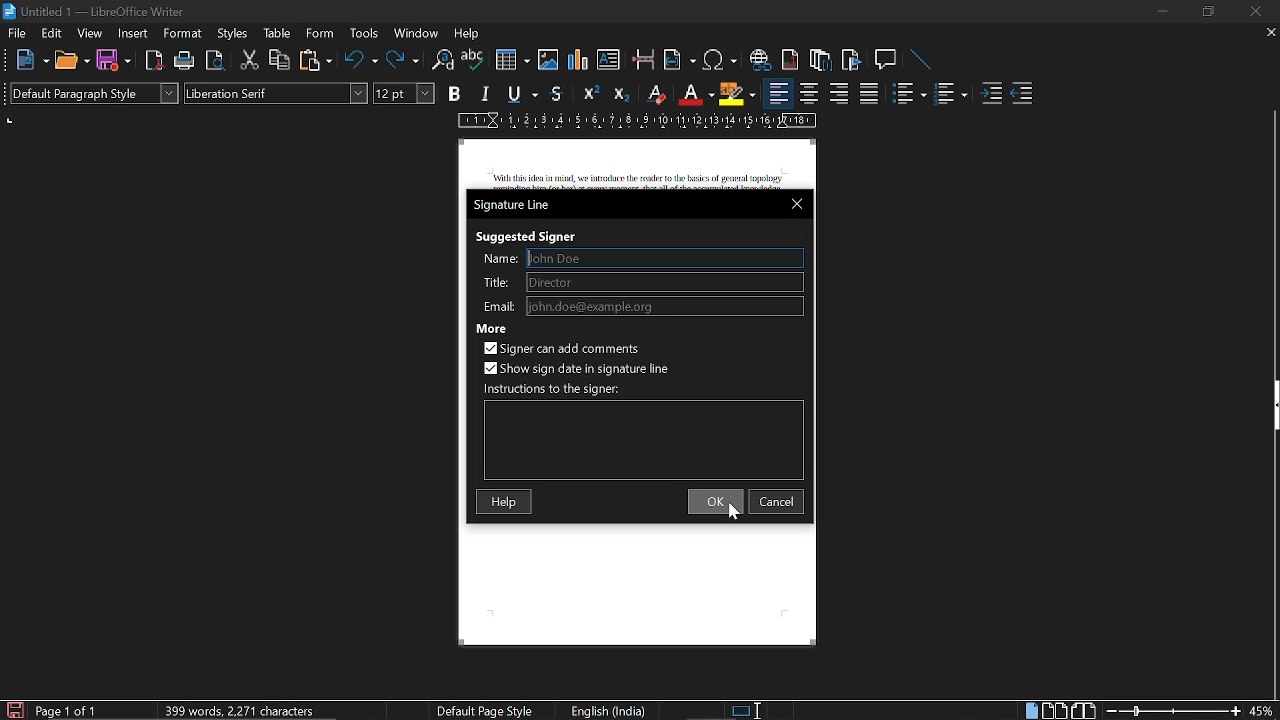  What do you see at coordinates (237, 708) in the screenshot?
I see `word and character count: 399 words, 2.271 characters.` at bounding box center [237, 708].